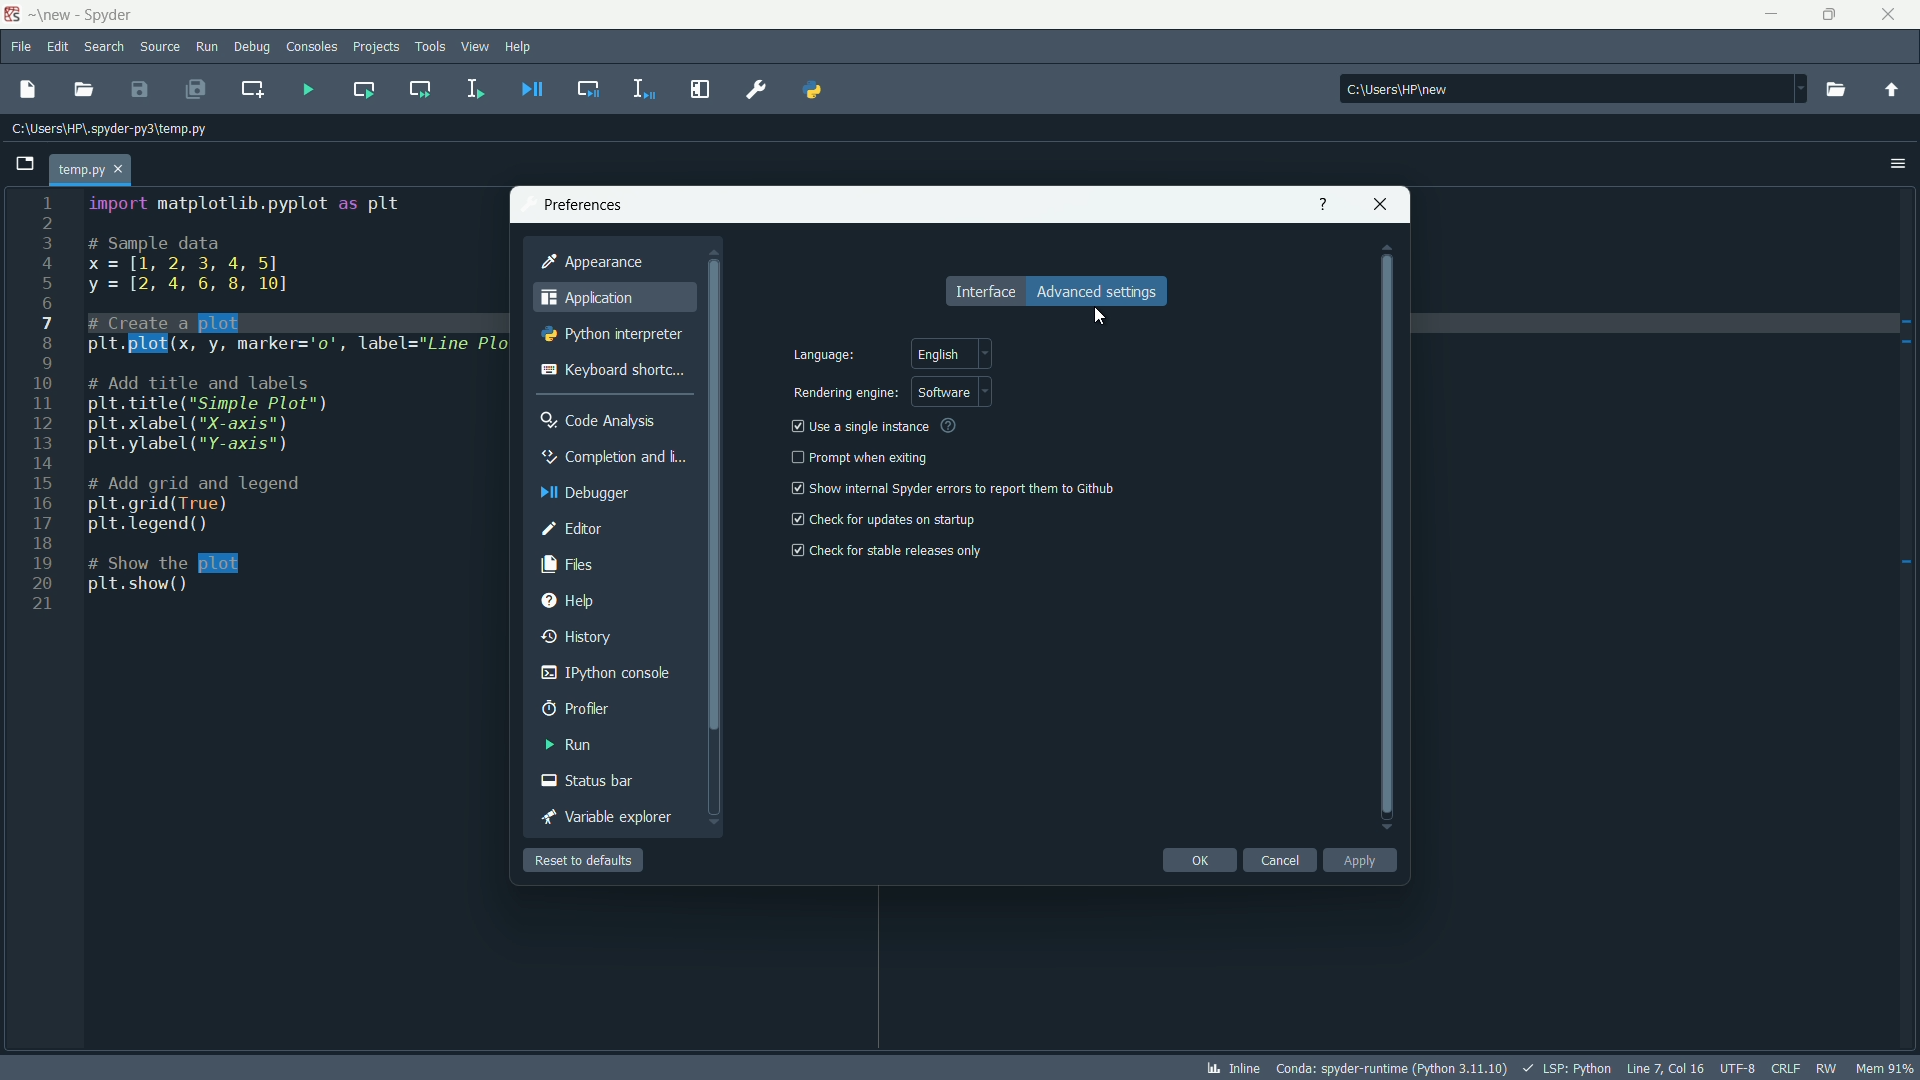 The height and width of the screenshot is (1080, 1920). What do you see at coordinates (962, 488) in the screenshot?
I see `show internal spyder errors to report them to github` at bounding box center [962, 488].